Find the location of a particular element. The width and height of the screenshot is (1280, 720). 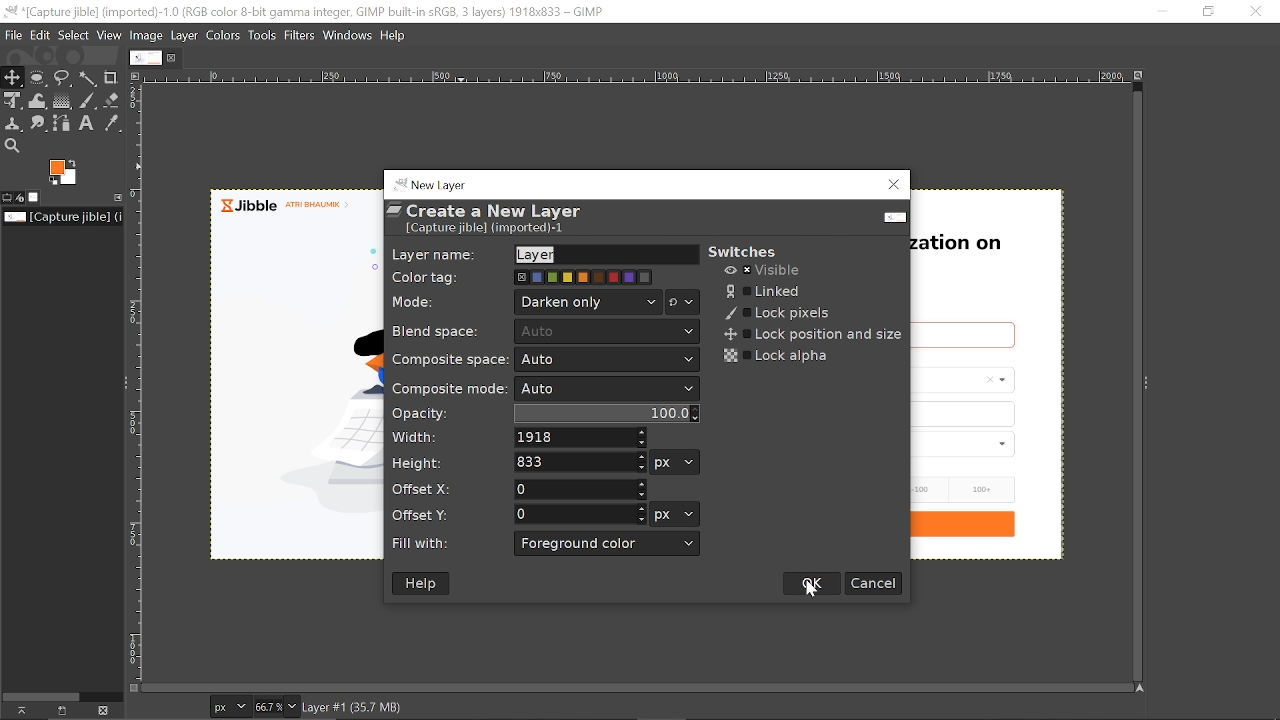

Horizontal label is located at coordinates (635, 78).